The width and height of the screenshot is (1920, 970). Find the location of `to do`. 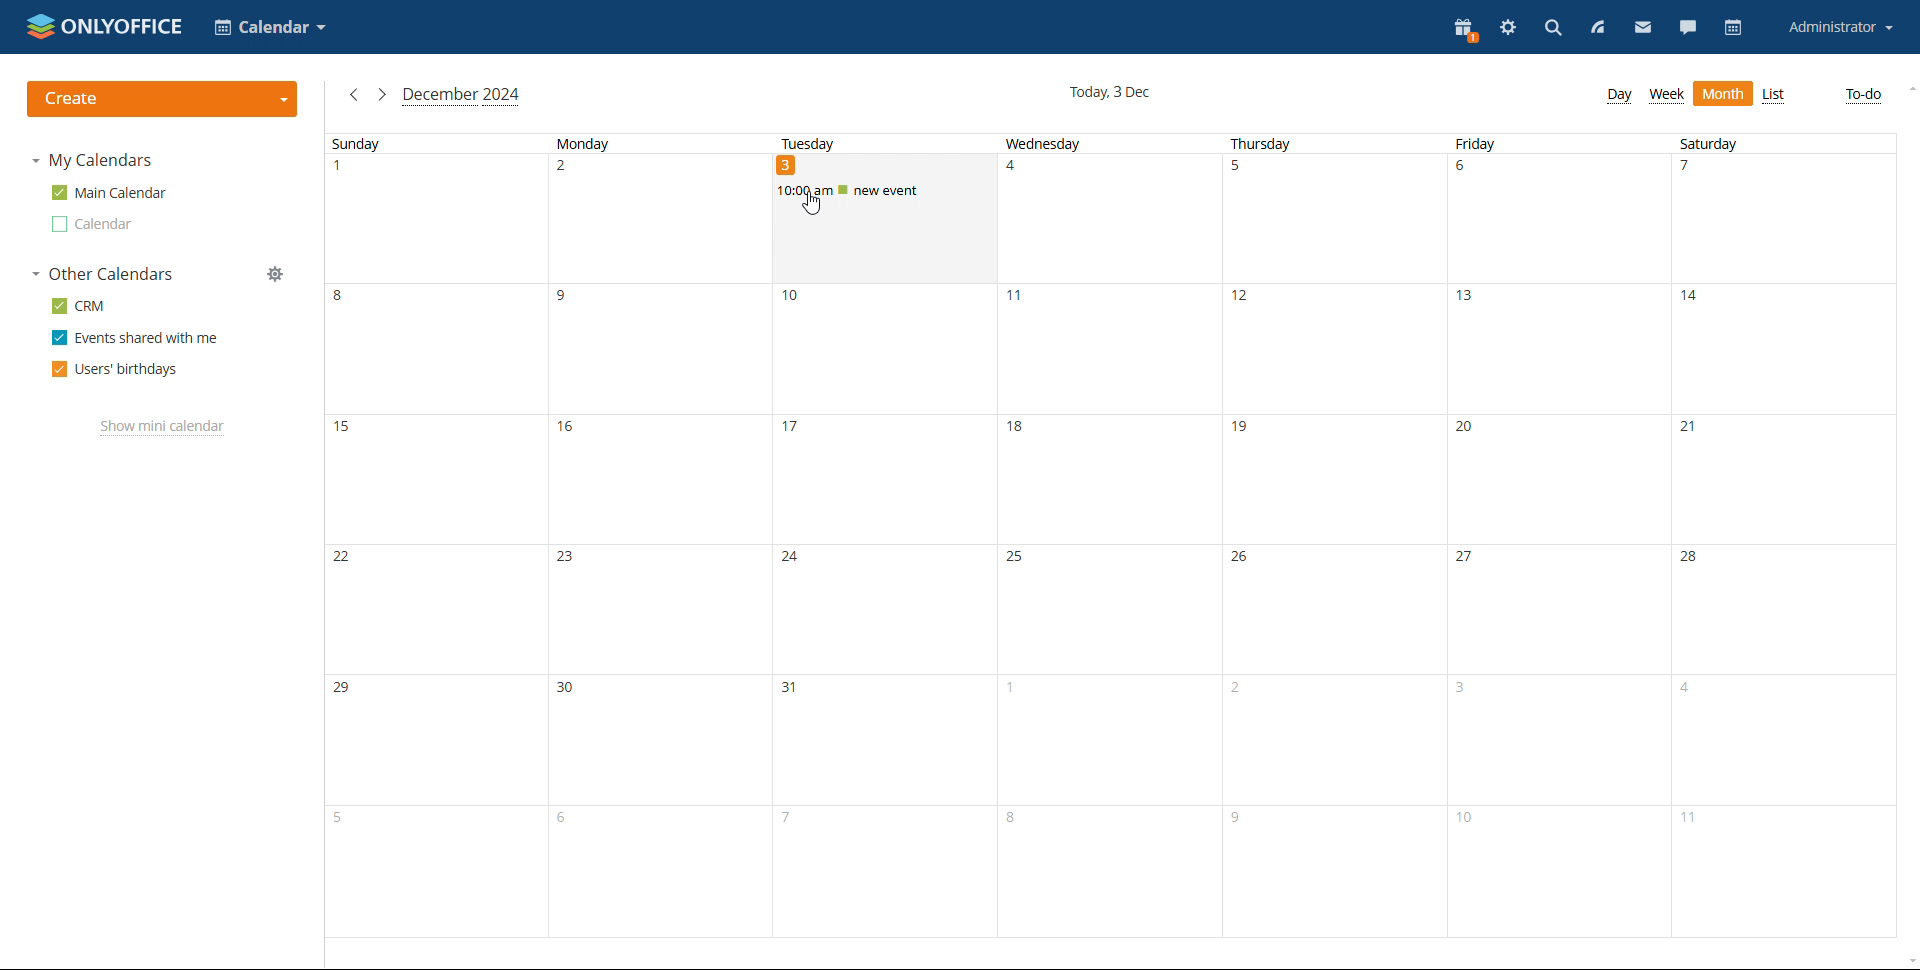

to do is located at coordinates (1865, 96).